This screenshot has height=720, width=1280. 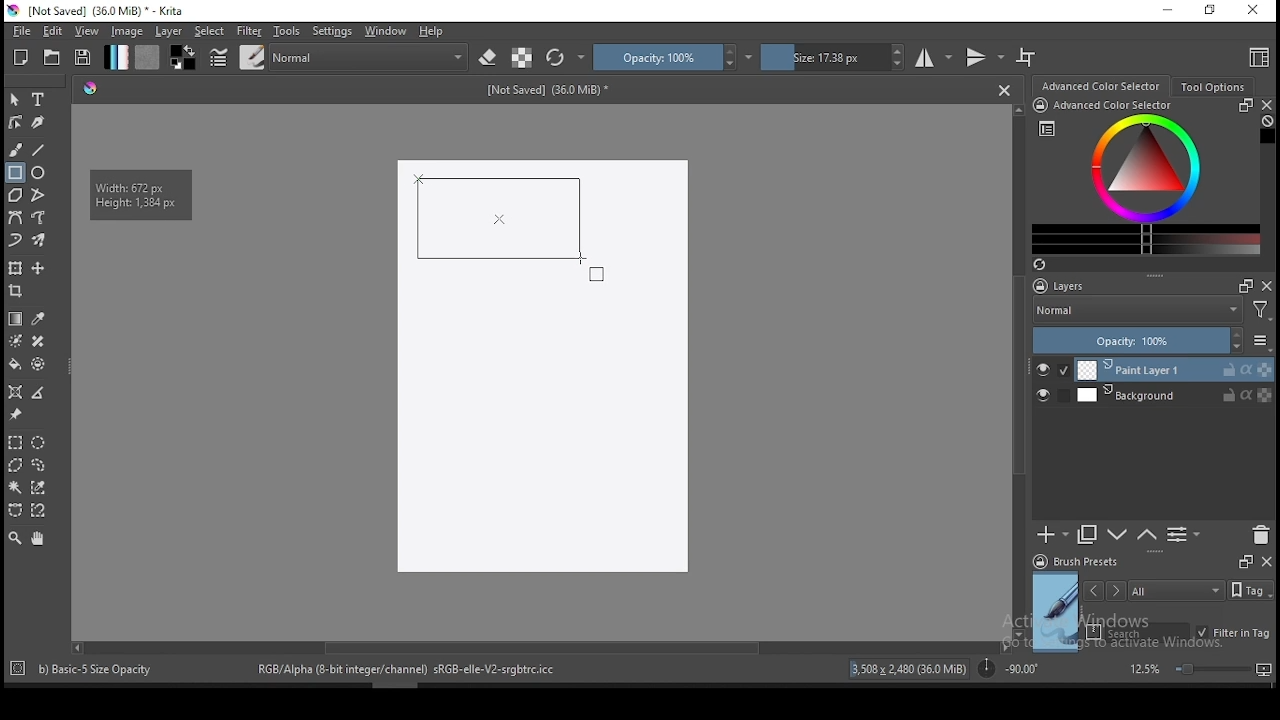 I want to click on close docker, so click(x=1266, y=105).